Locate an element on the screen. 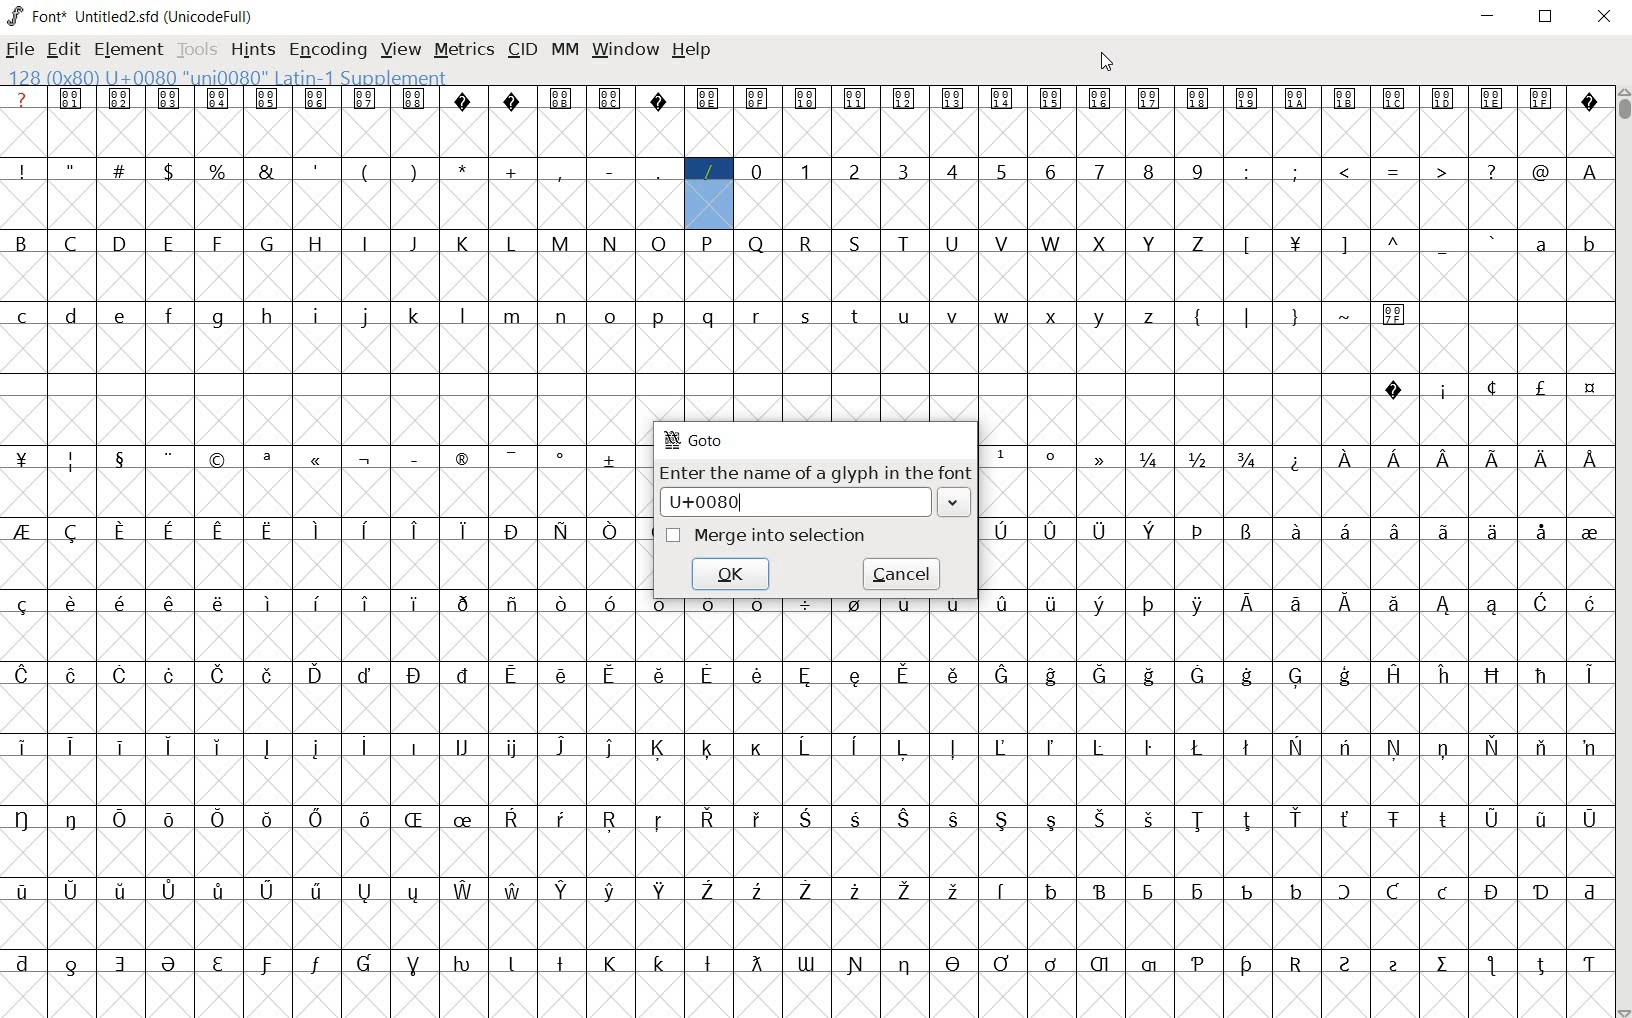 The image size is (1632, 1018). glyph is located at coordinates (1247, 602).